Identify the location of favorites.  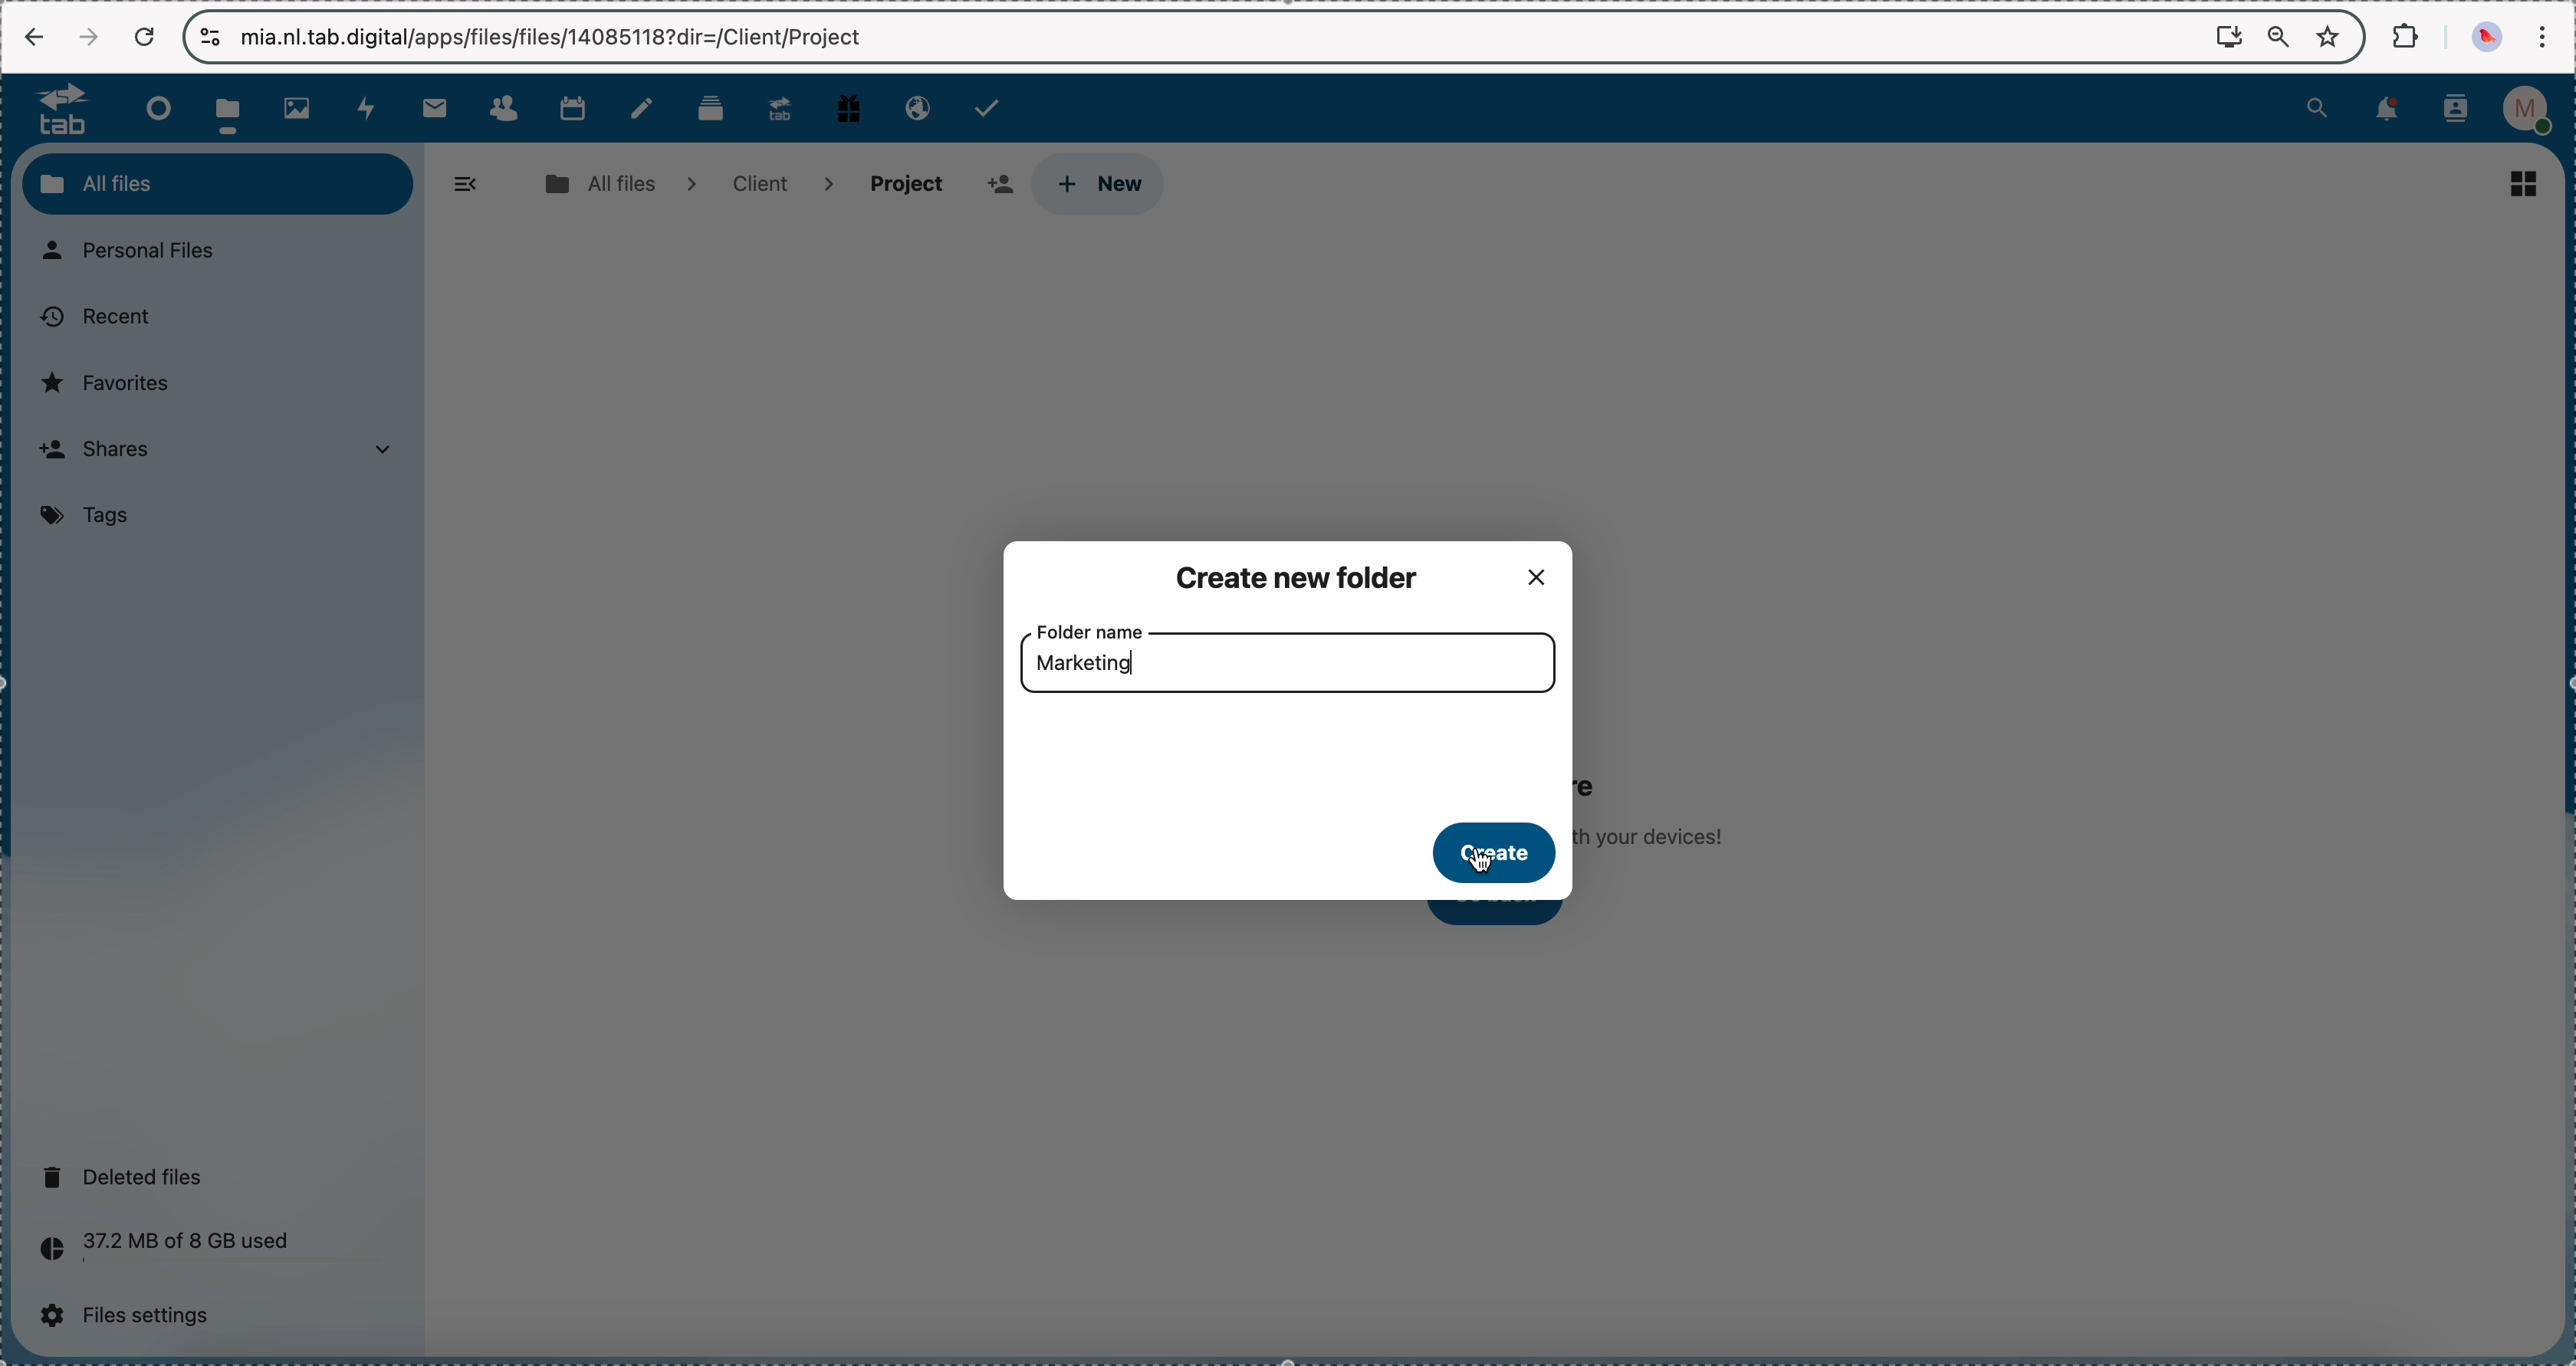
(2332, 35).